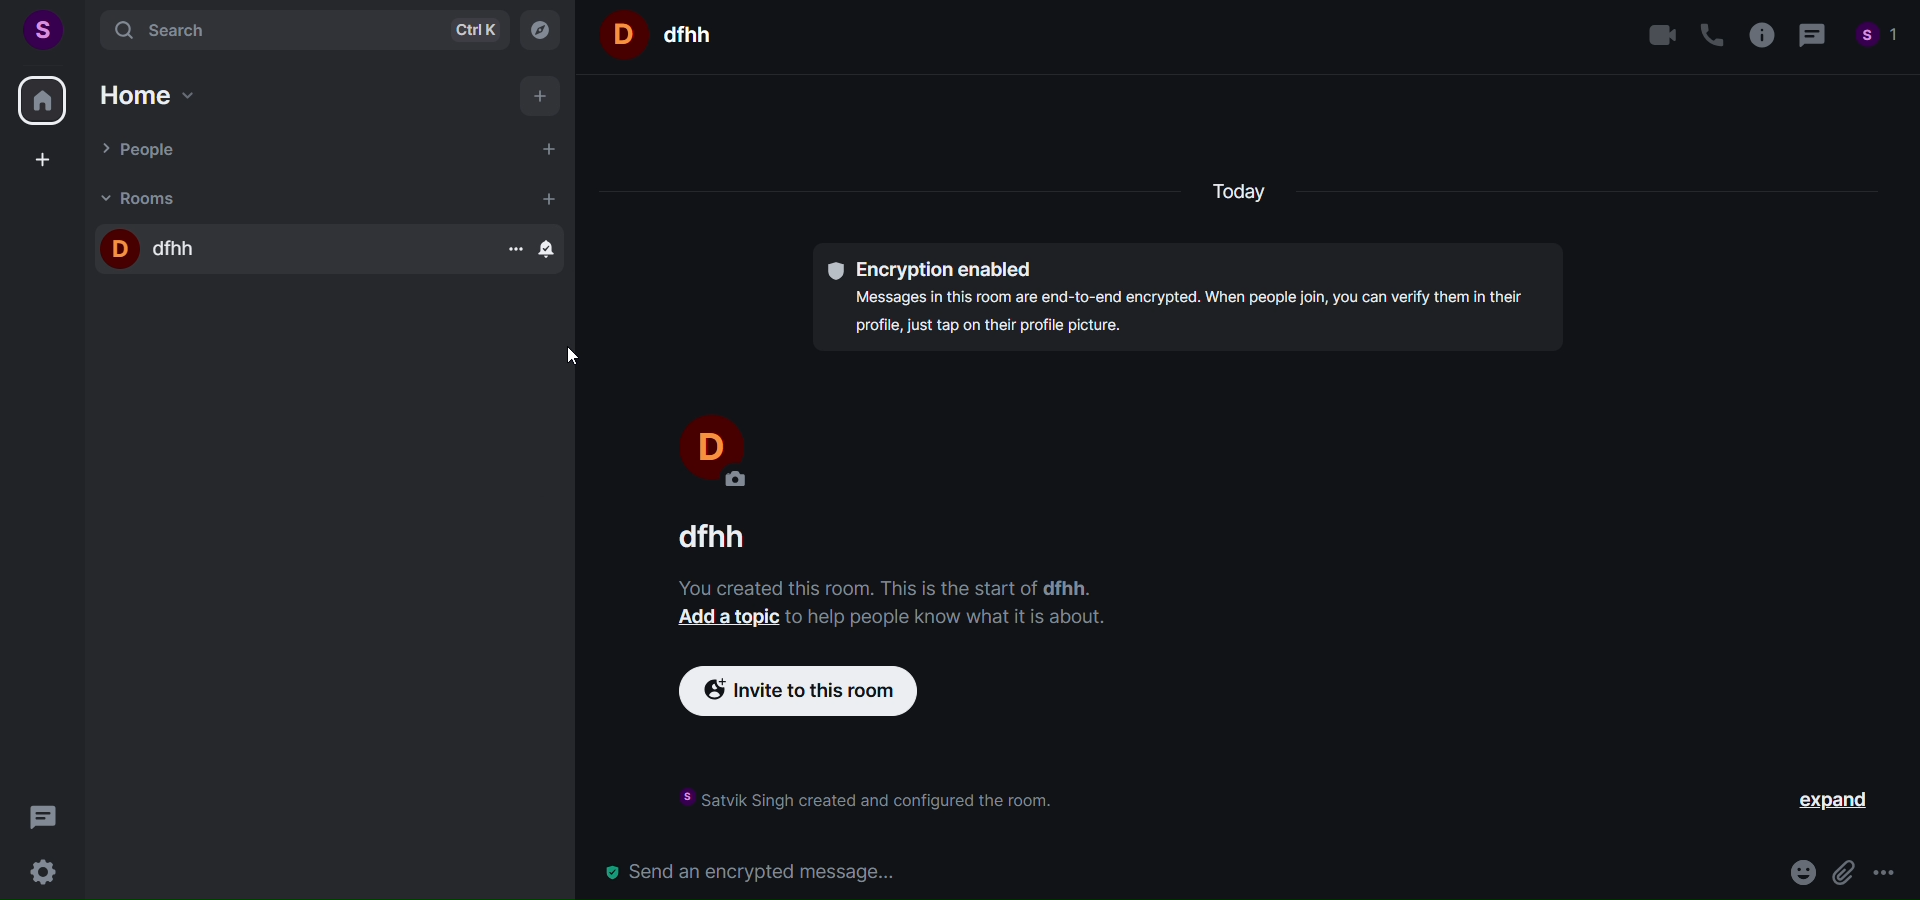 The height and width of the screenshot is (900, 1920). I want to click on muted notification, so click(552, 251).